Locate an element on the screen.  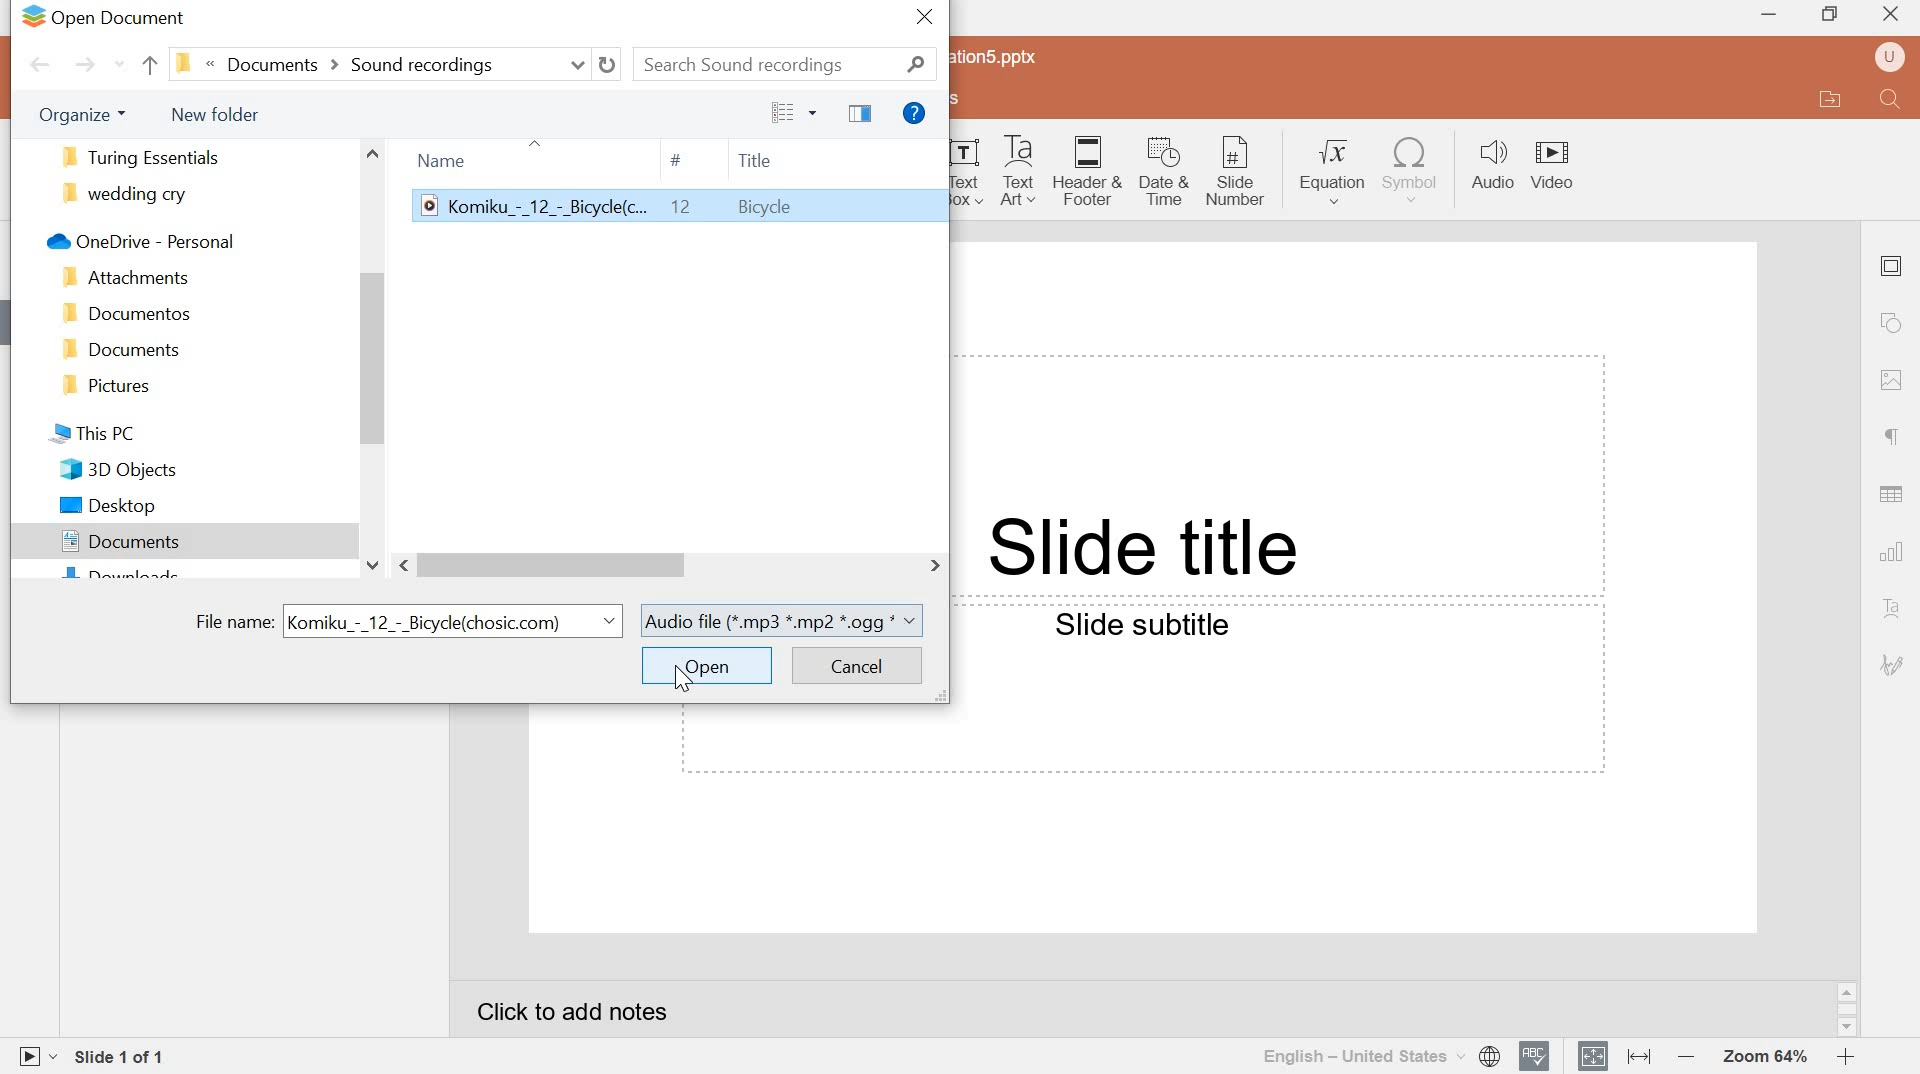
organize is located at coordinates (85, 116).